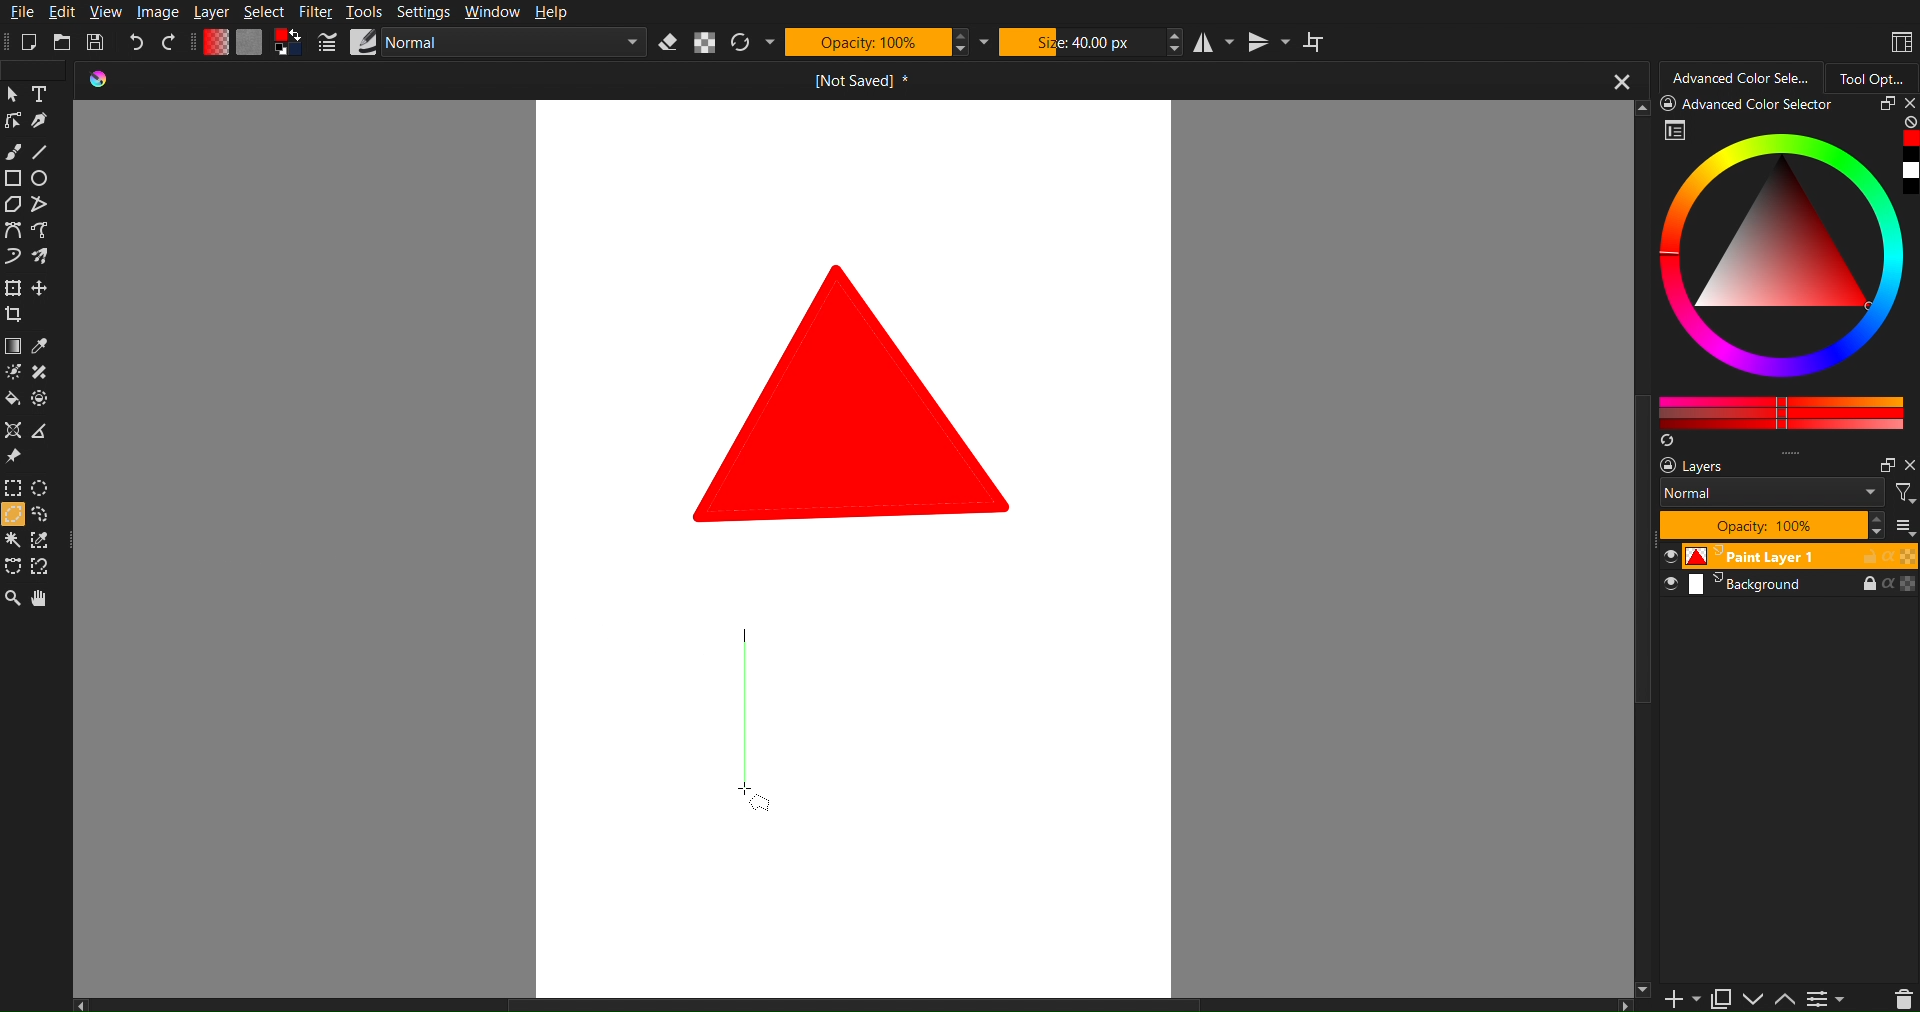 Image resolution: width=1920 pixels, height=1012 pixels. What do you see at coordinates (14, 599) in the screenshot?
I see `Zoom` at bounding box center [14, 599].